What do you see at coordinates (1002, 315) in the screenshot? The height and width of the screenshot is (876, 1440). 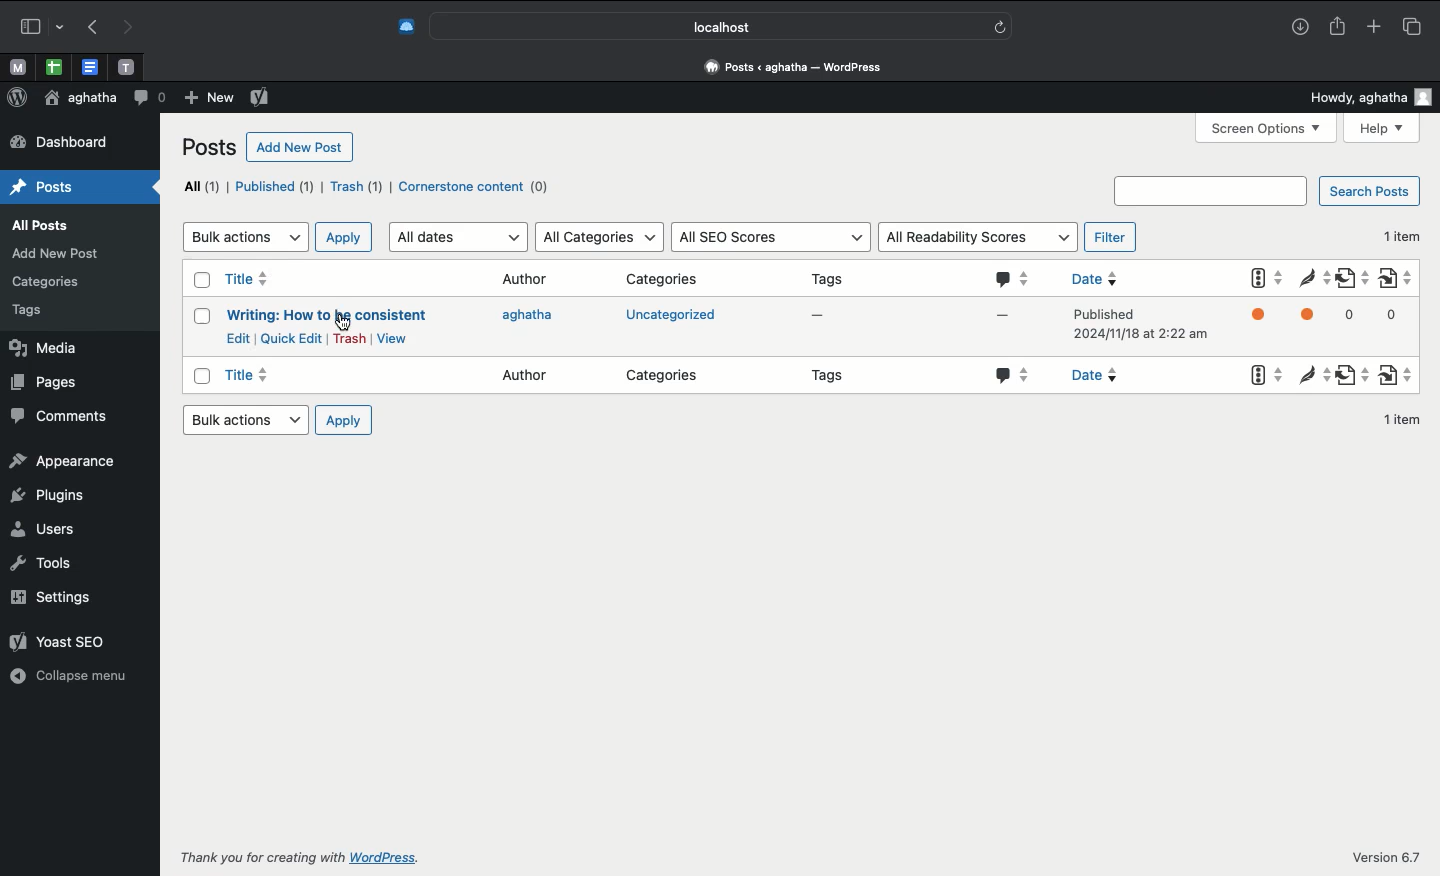 I see `-` at bounding box center [1002, 315].